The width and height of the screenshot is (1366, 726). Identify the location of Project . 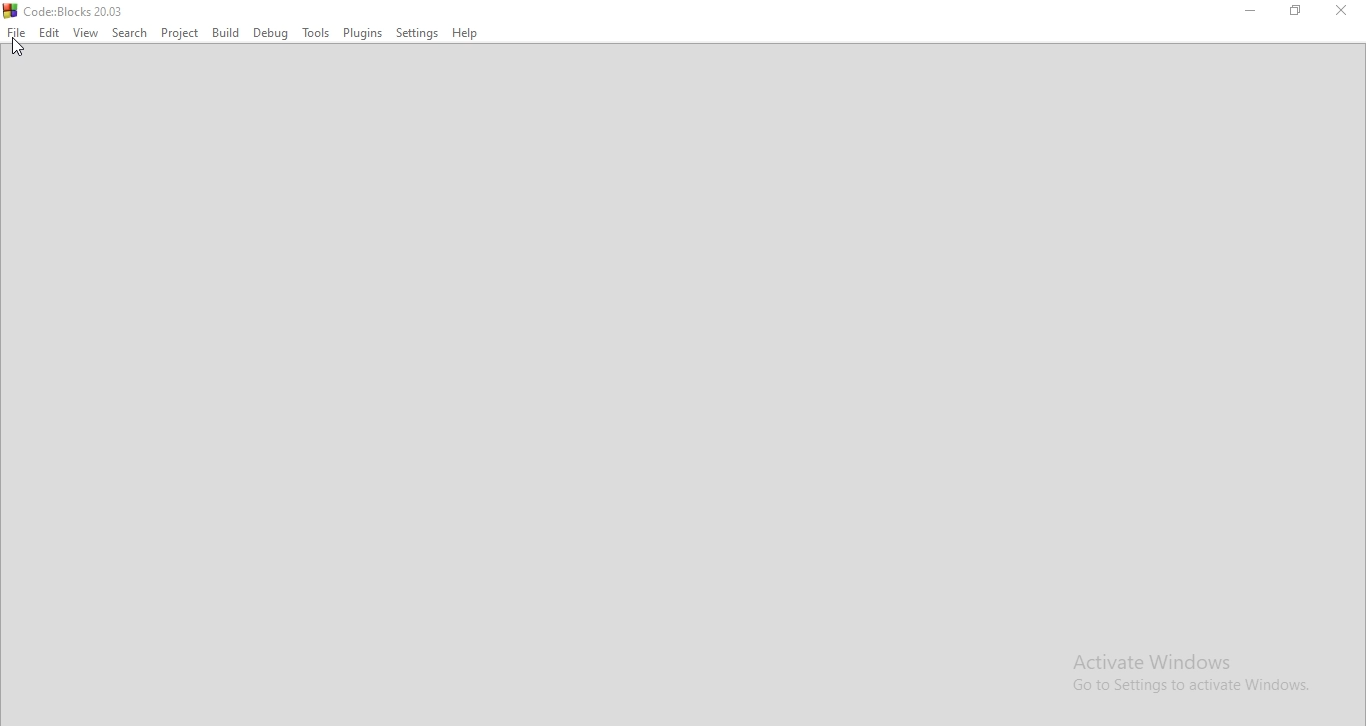
(179, 33).